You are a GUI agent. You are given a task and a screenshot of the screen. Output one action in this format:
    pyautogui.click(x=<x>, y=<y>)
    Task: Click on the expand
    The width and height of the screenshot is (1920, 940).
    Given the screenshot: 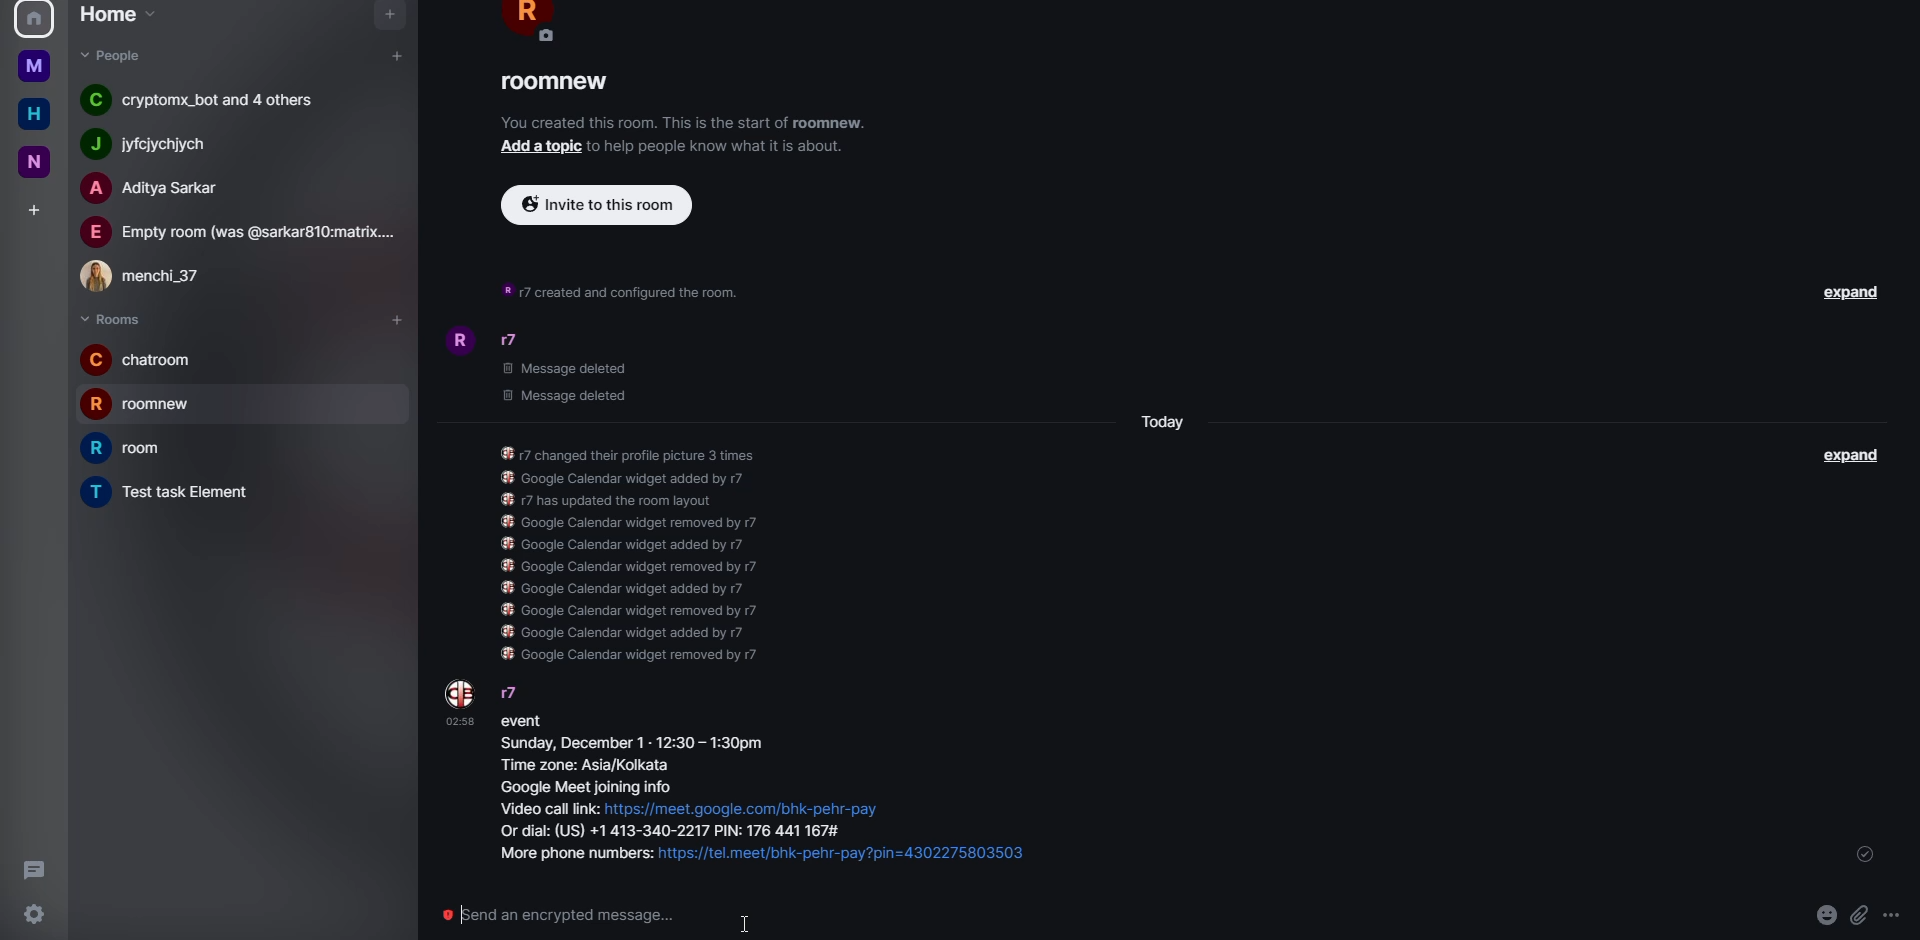 What is the action you would take?
    pyautogui.click(x=1849, y=456)
    